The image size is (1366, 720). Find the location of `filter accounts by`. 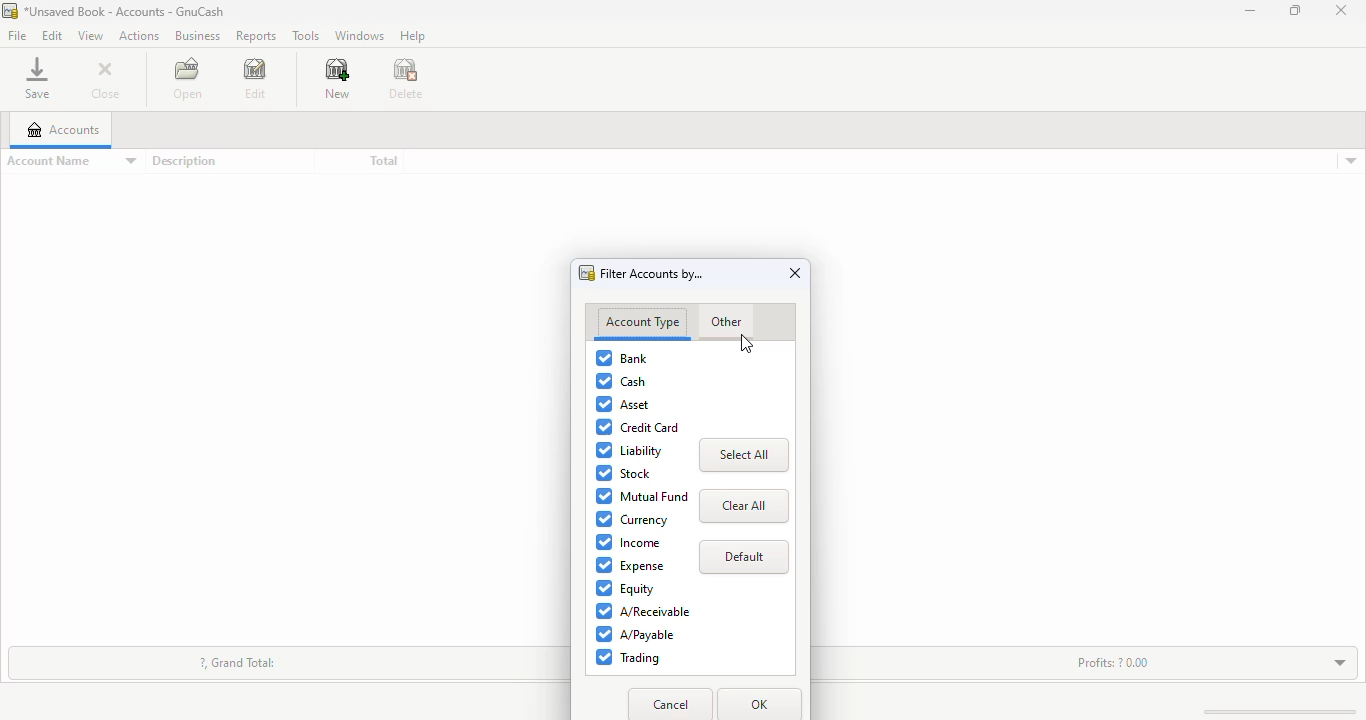

filter accounts by is located at coordinates (652, 274).